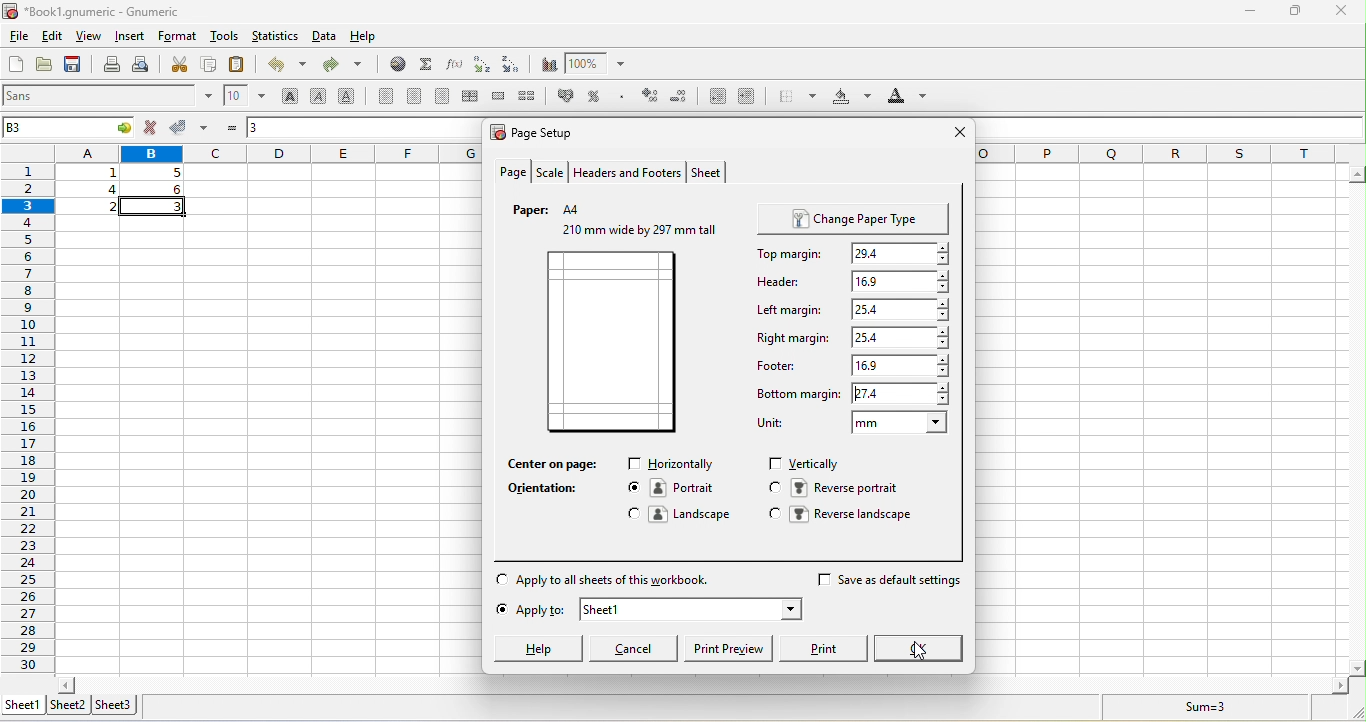  Describe the element at coordinates (858, 217) in the screenshot. I see `change paper type` at that location.